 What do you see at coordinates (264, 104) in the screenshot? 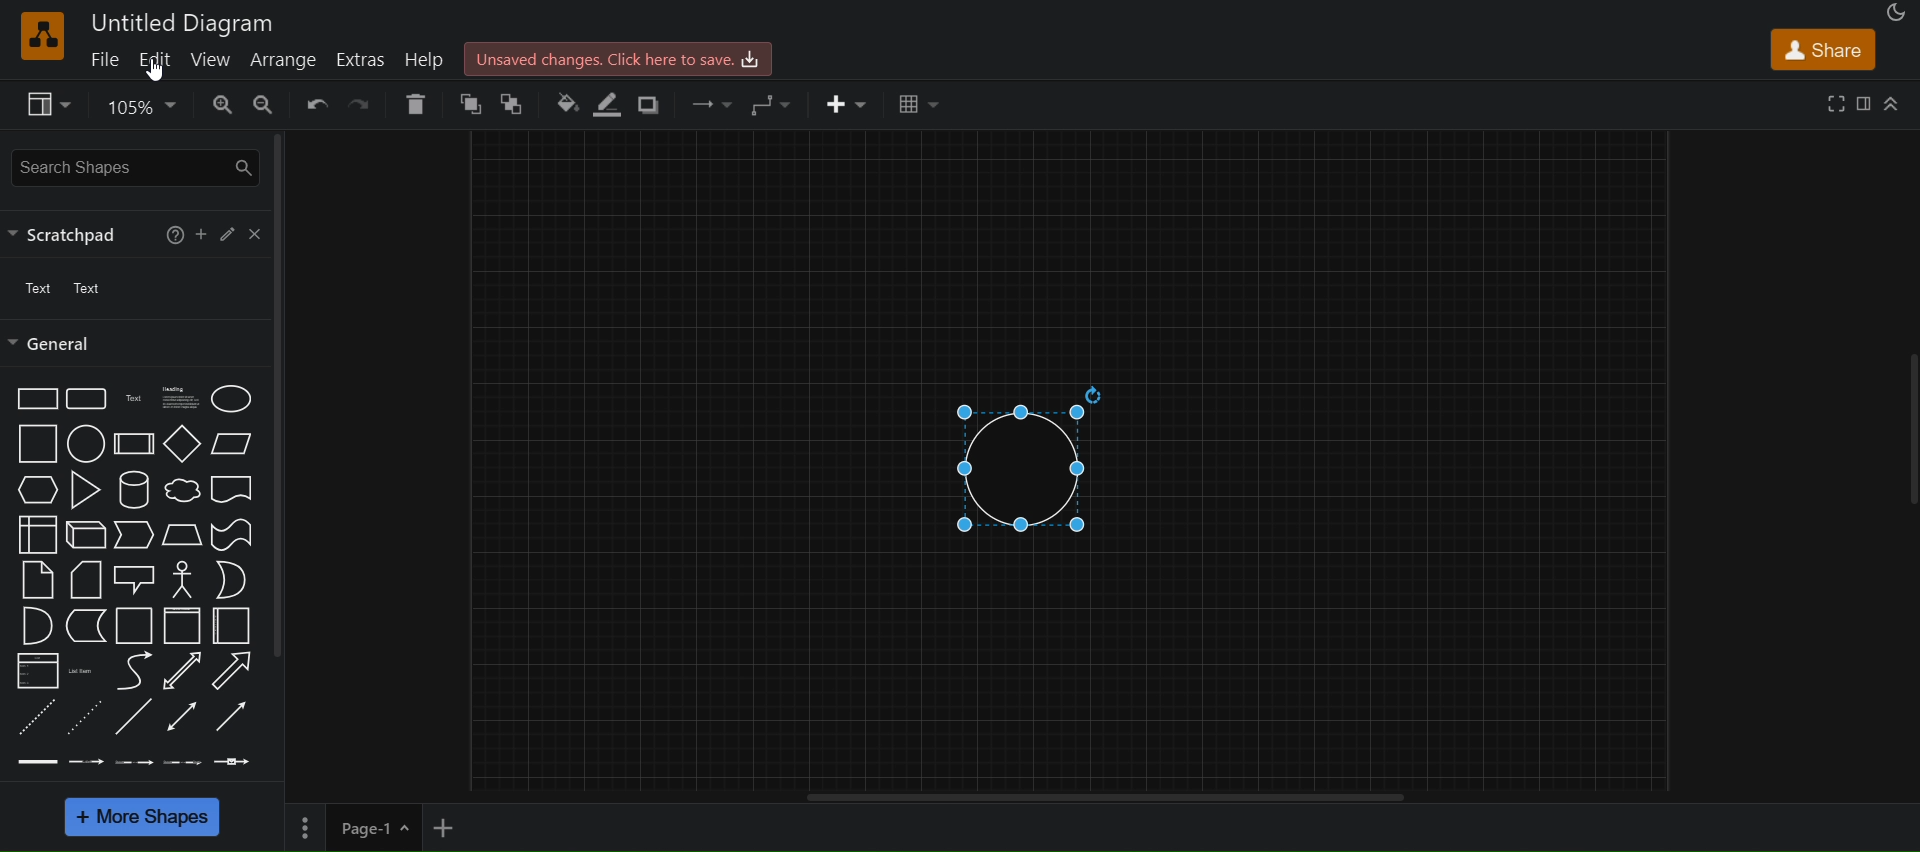
I see `zoom out` at bounding box center [264, 104].